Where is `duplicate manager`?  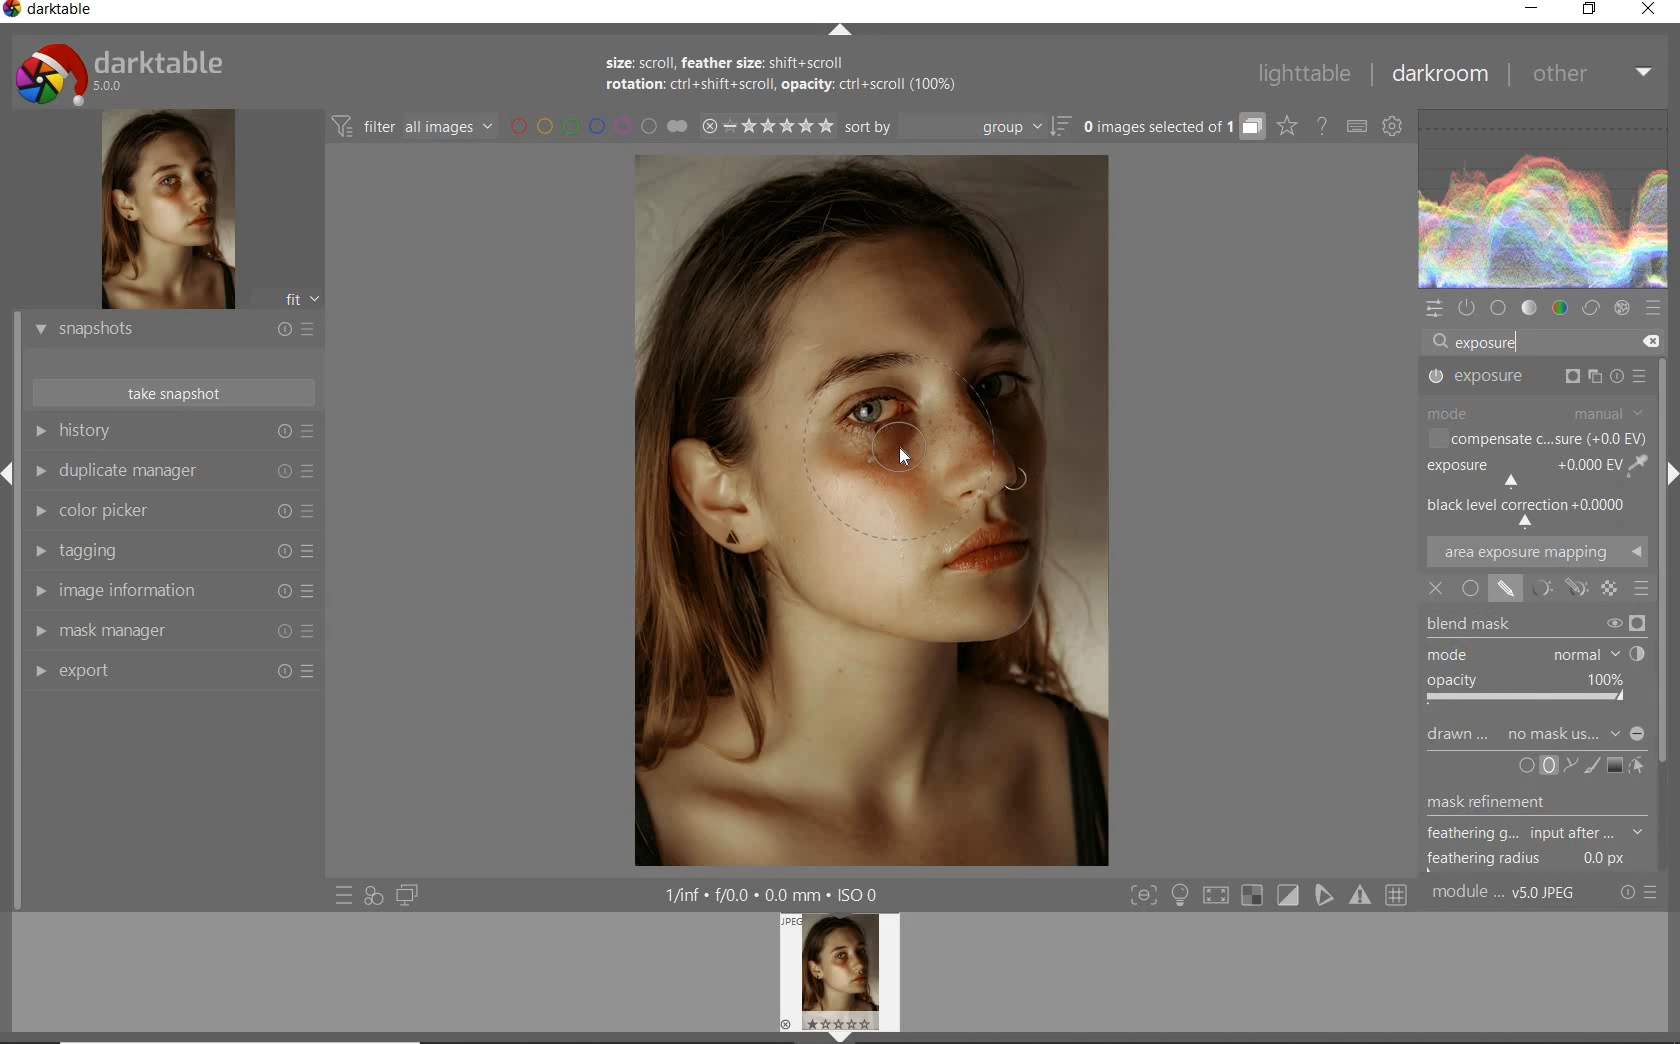
duplicate manager is located at coordinates (172, 472).